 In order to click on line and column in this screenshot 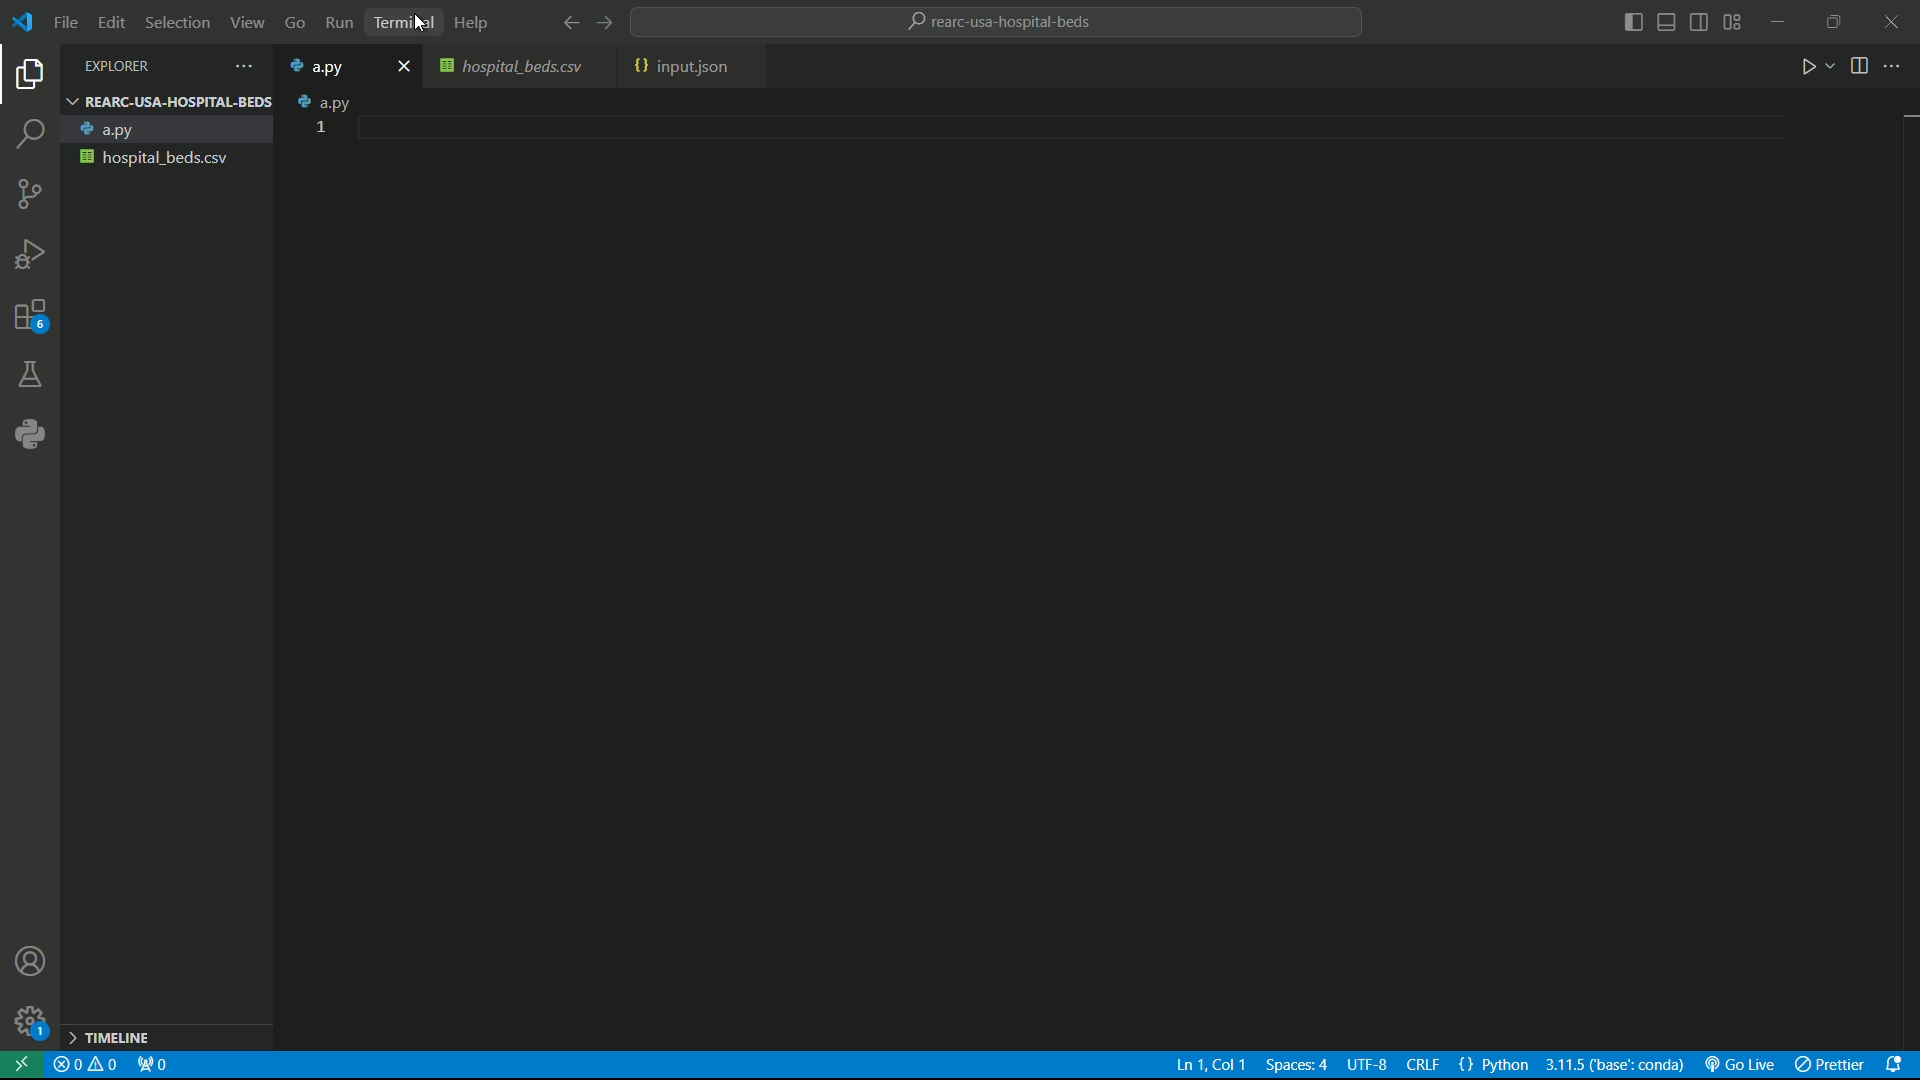, I will do `click(1204, 1067)`.